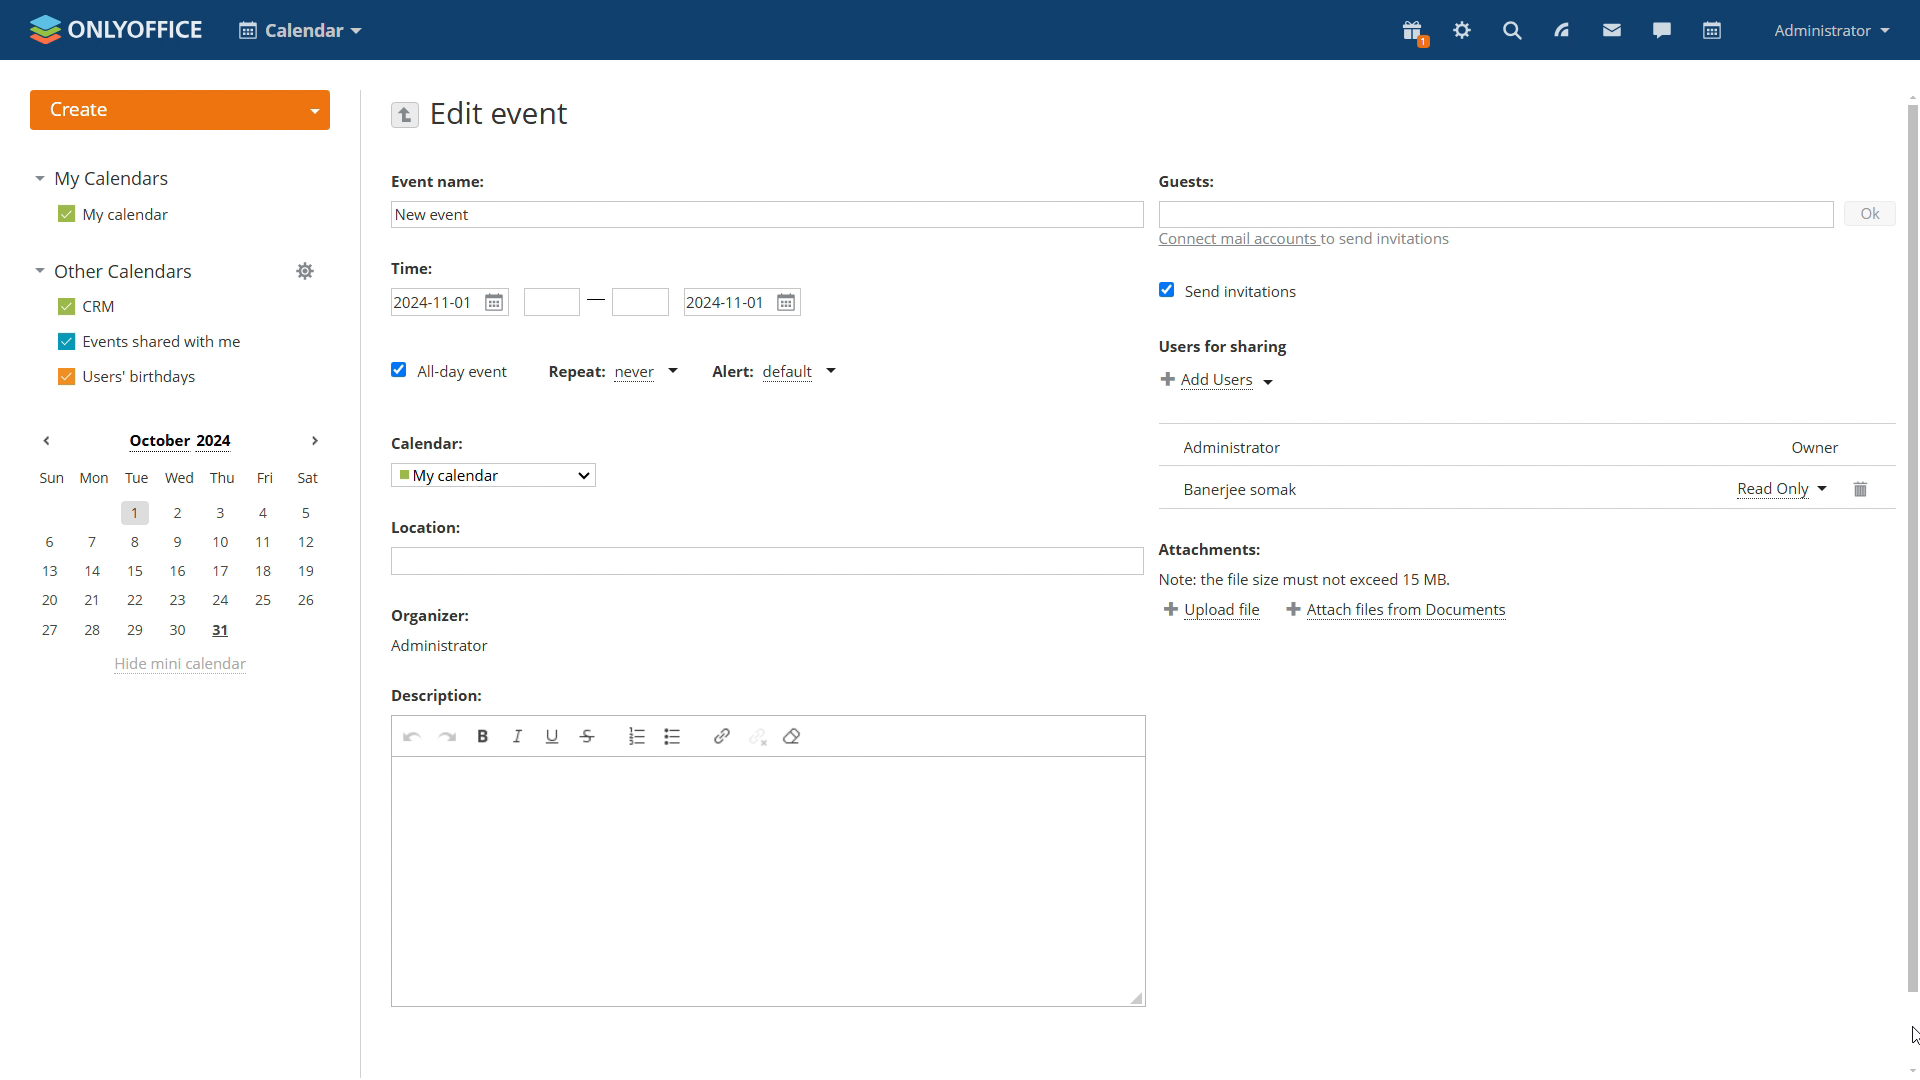 Image resolution: width=1920 pixels, height=1080 pixels. Describe the element at coordinates (429, 618) in the screenshot. I see `organiser` at that location.